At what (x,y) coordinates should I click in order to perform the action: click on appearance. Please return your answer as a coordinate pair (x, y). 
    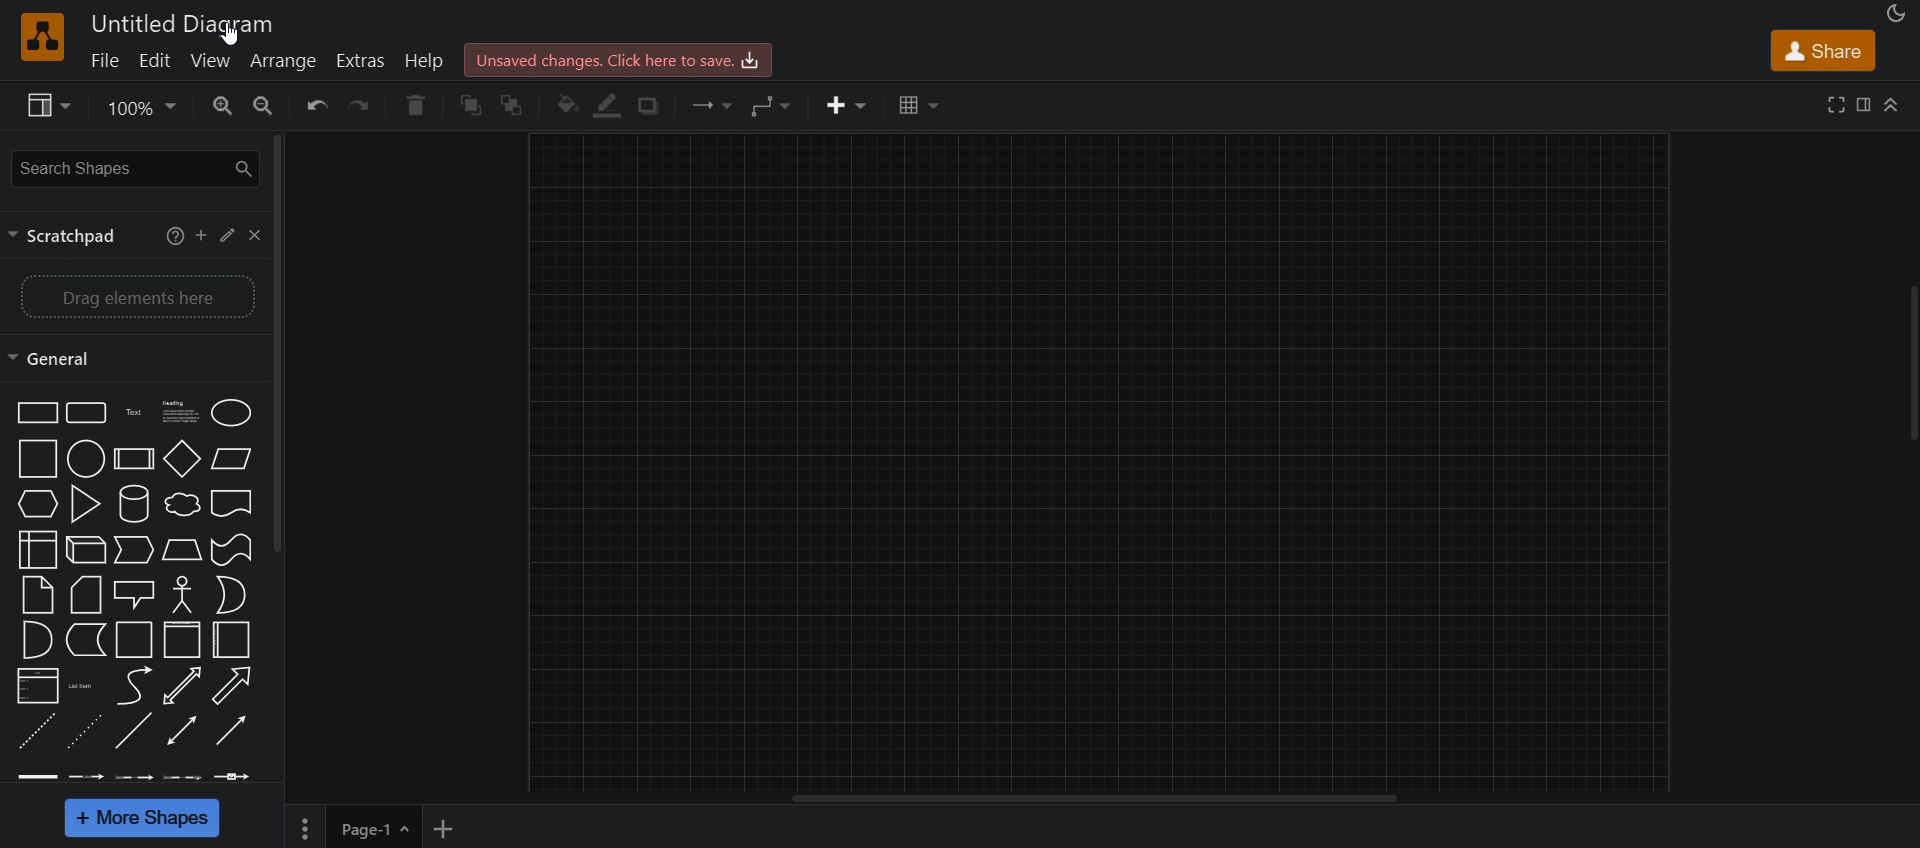
    Looking at the image, I should click on (1893, 15).